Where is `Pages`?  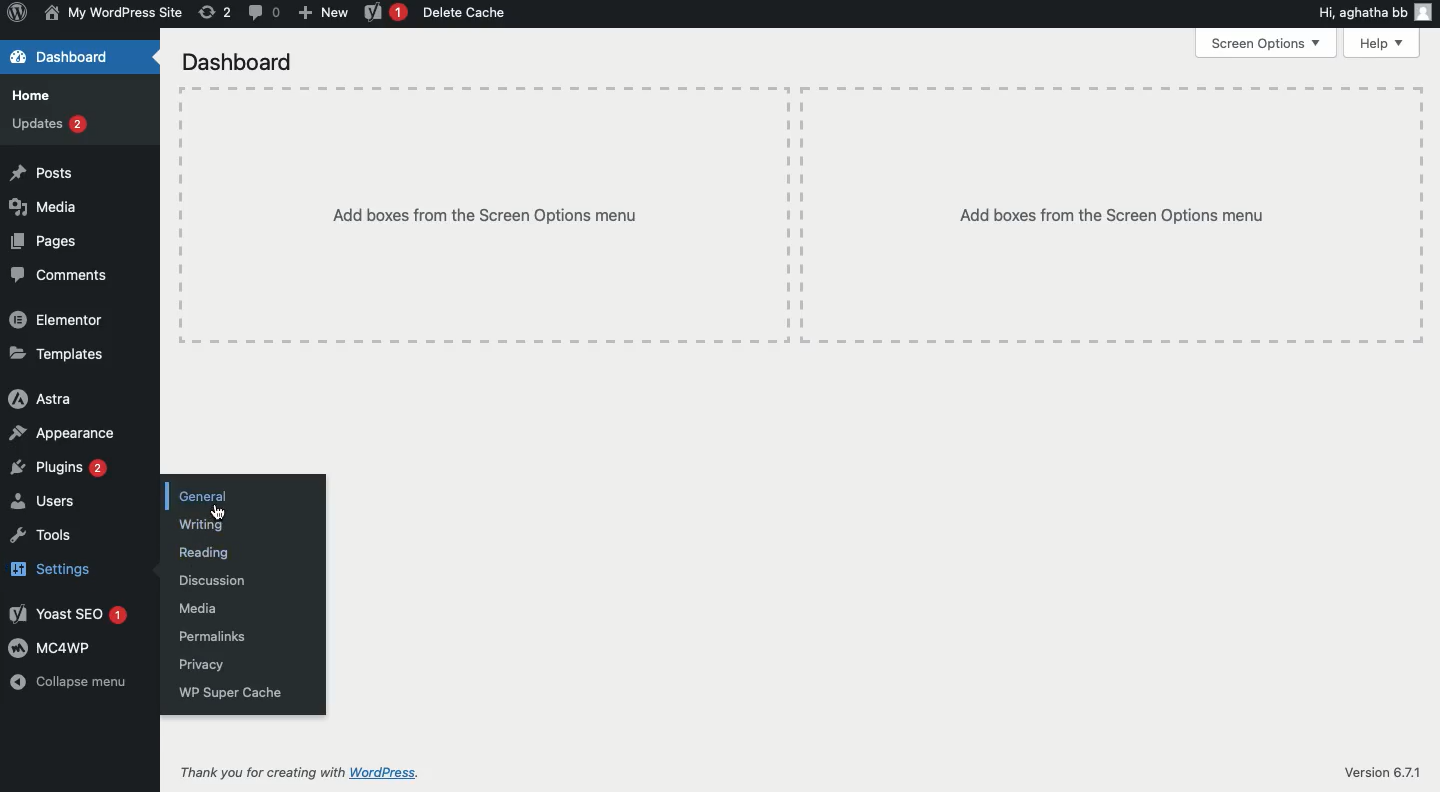
Pages is located at coordinates (42, 243).